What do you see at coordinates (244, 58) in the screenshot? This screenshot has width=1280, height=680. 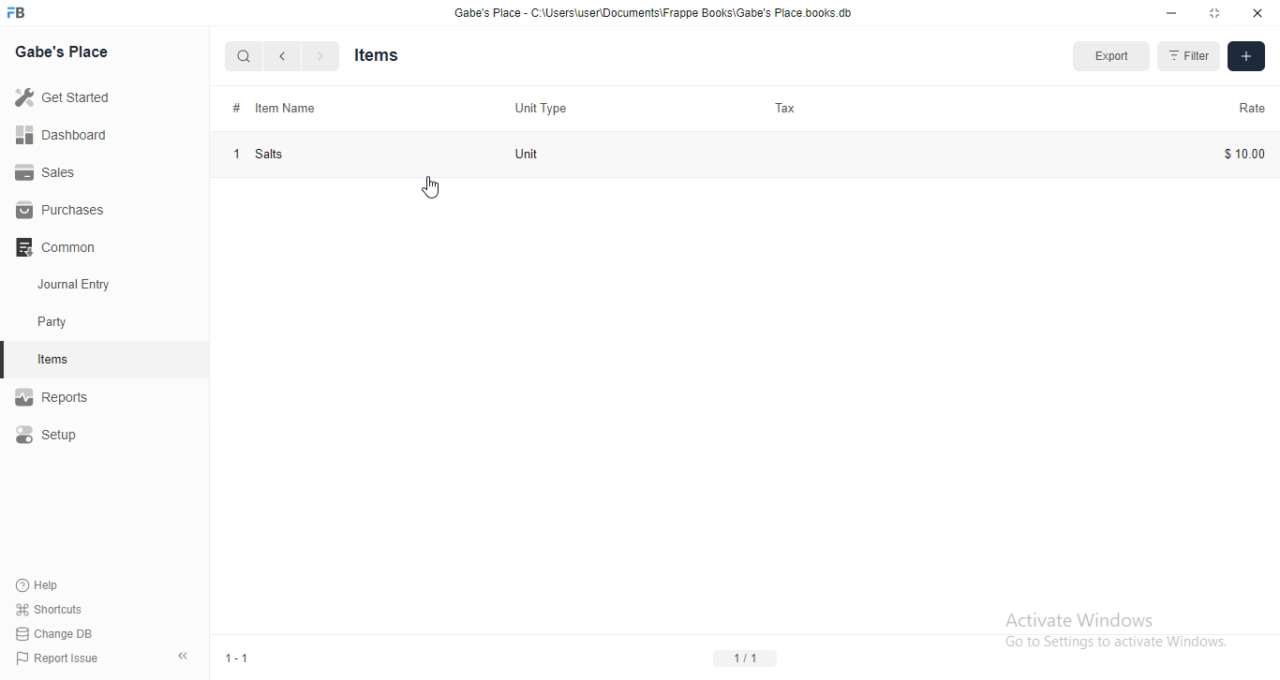 I see `search` at bounding box center [244, 58].